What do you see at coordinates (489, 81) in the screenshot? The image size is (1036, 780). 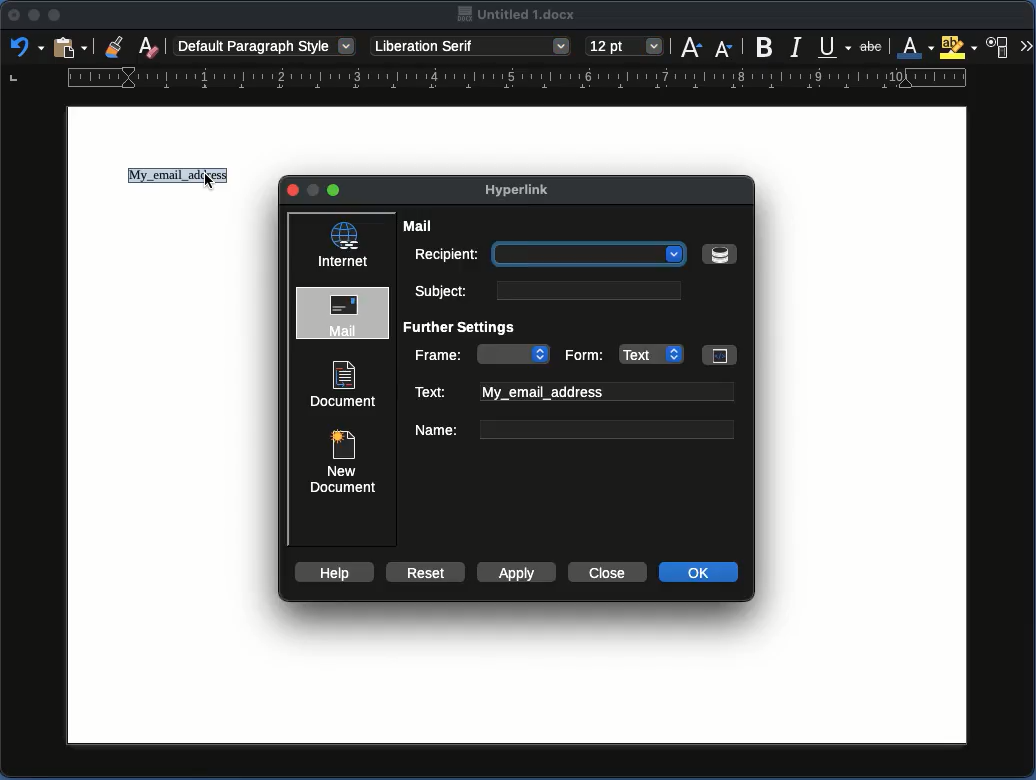 I see `Ruler` at bounding box center [489, 81].